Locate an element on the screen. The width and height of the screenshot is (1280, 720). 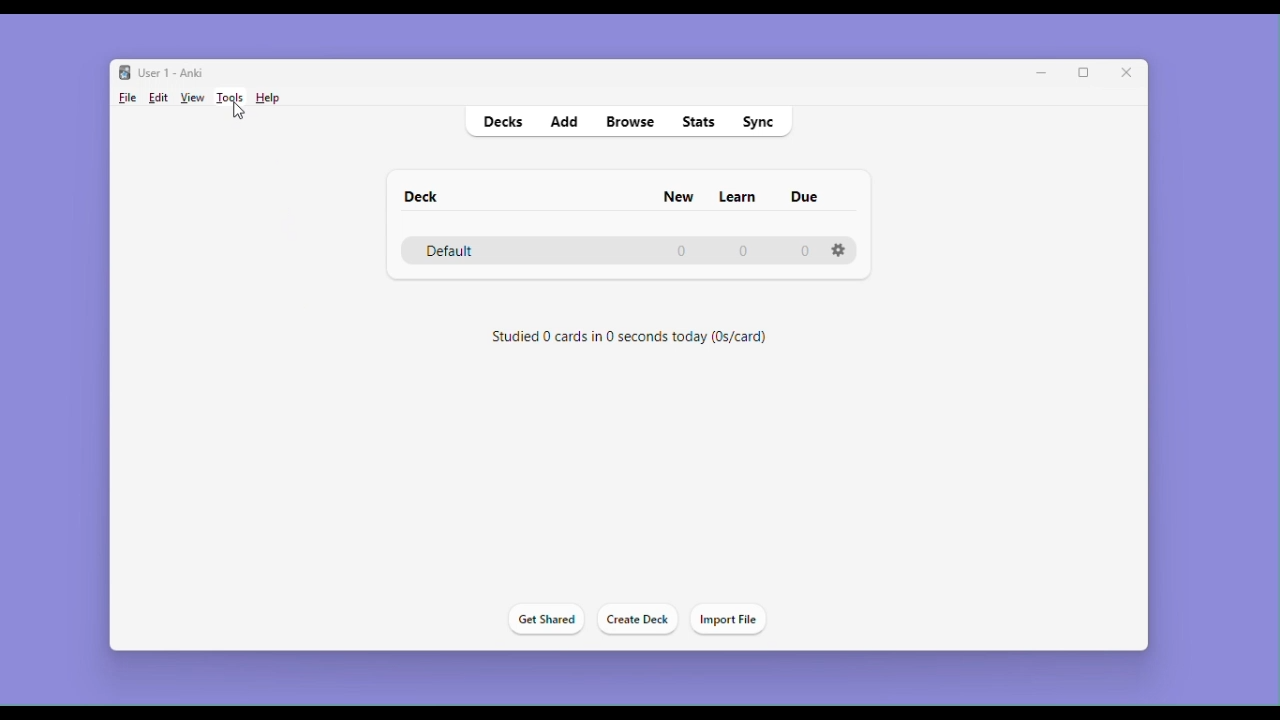
Help is located at coordinates (271, 99).